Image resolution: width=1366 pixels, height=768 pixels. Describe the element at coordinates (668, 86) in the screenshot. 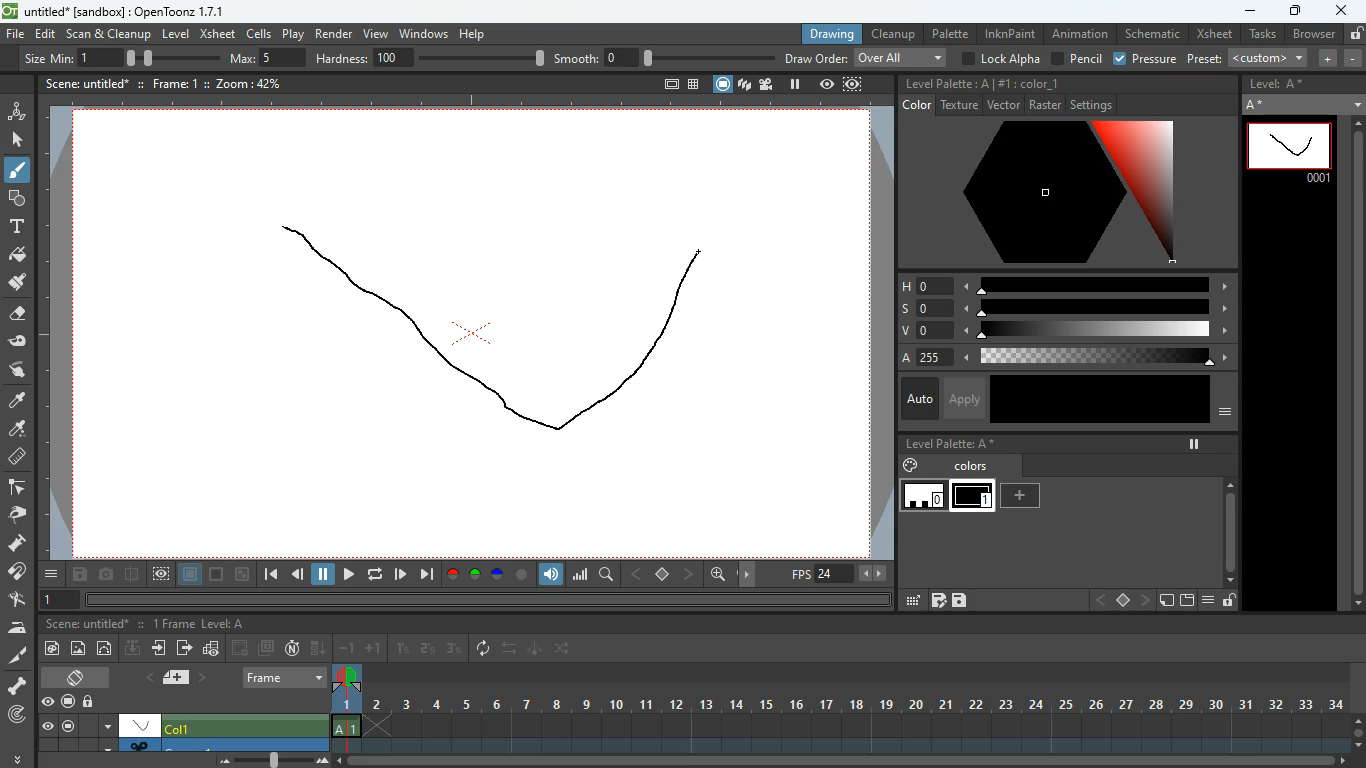

I see `document` at that location.